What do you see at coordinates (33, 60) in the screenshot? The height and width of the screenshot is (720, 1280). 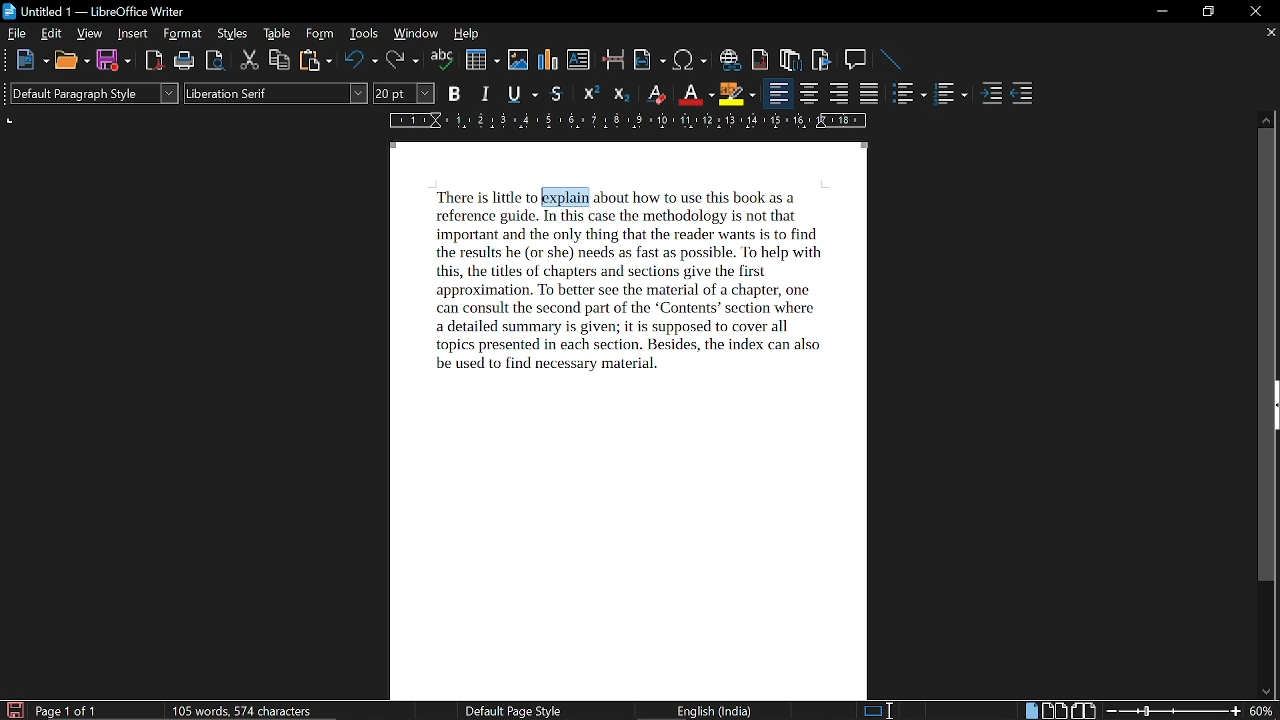 I see `new` at bounding box center [33, 60].